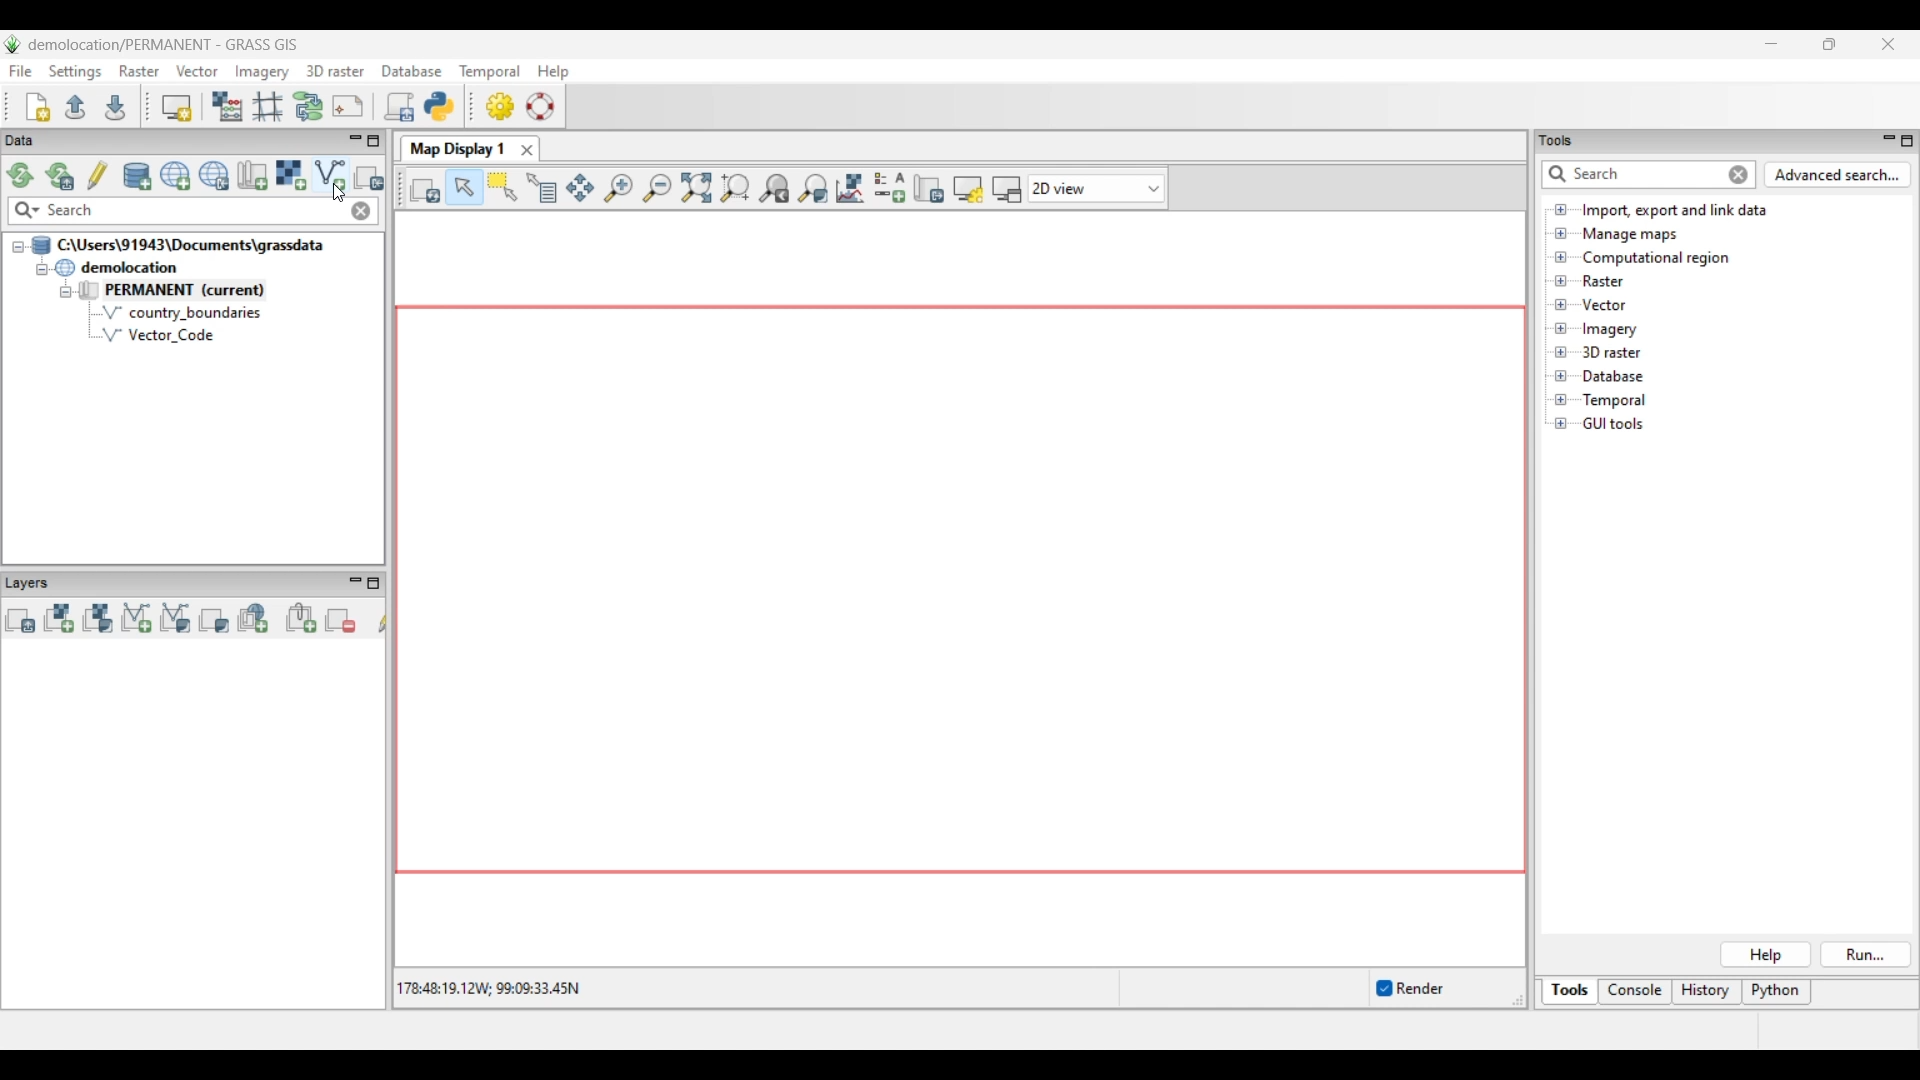 Image resolution: width=1920 pixels, height=1080 pixels. Describe the element at coordinates (213, 620) in the screenshot. I see `Add various overlays` at that location.